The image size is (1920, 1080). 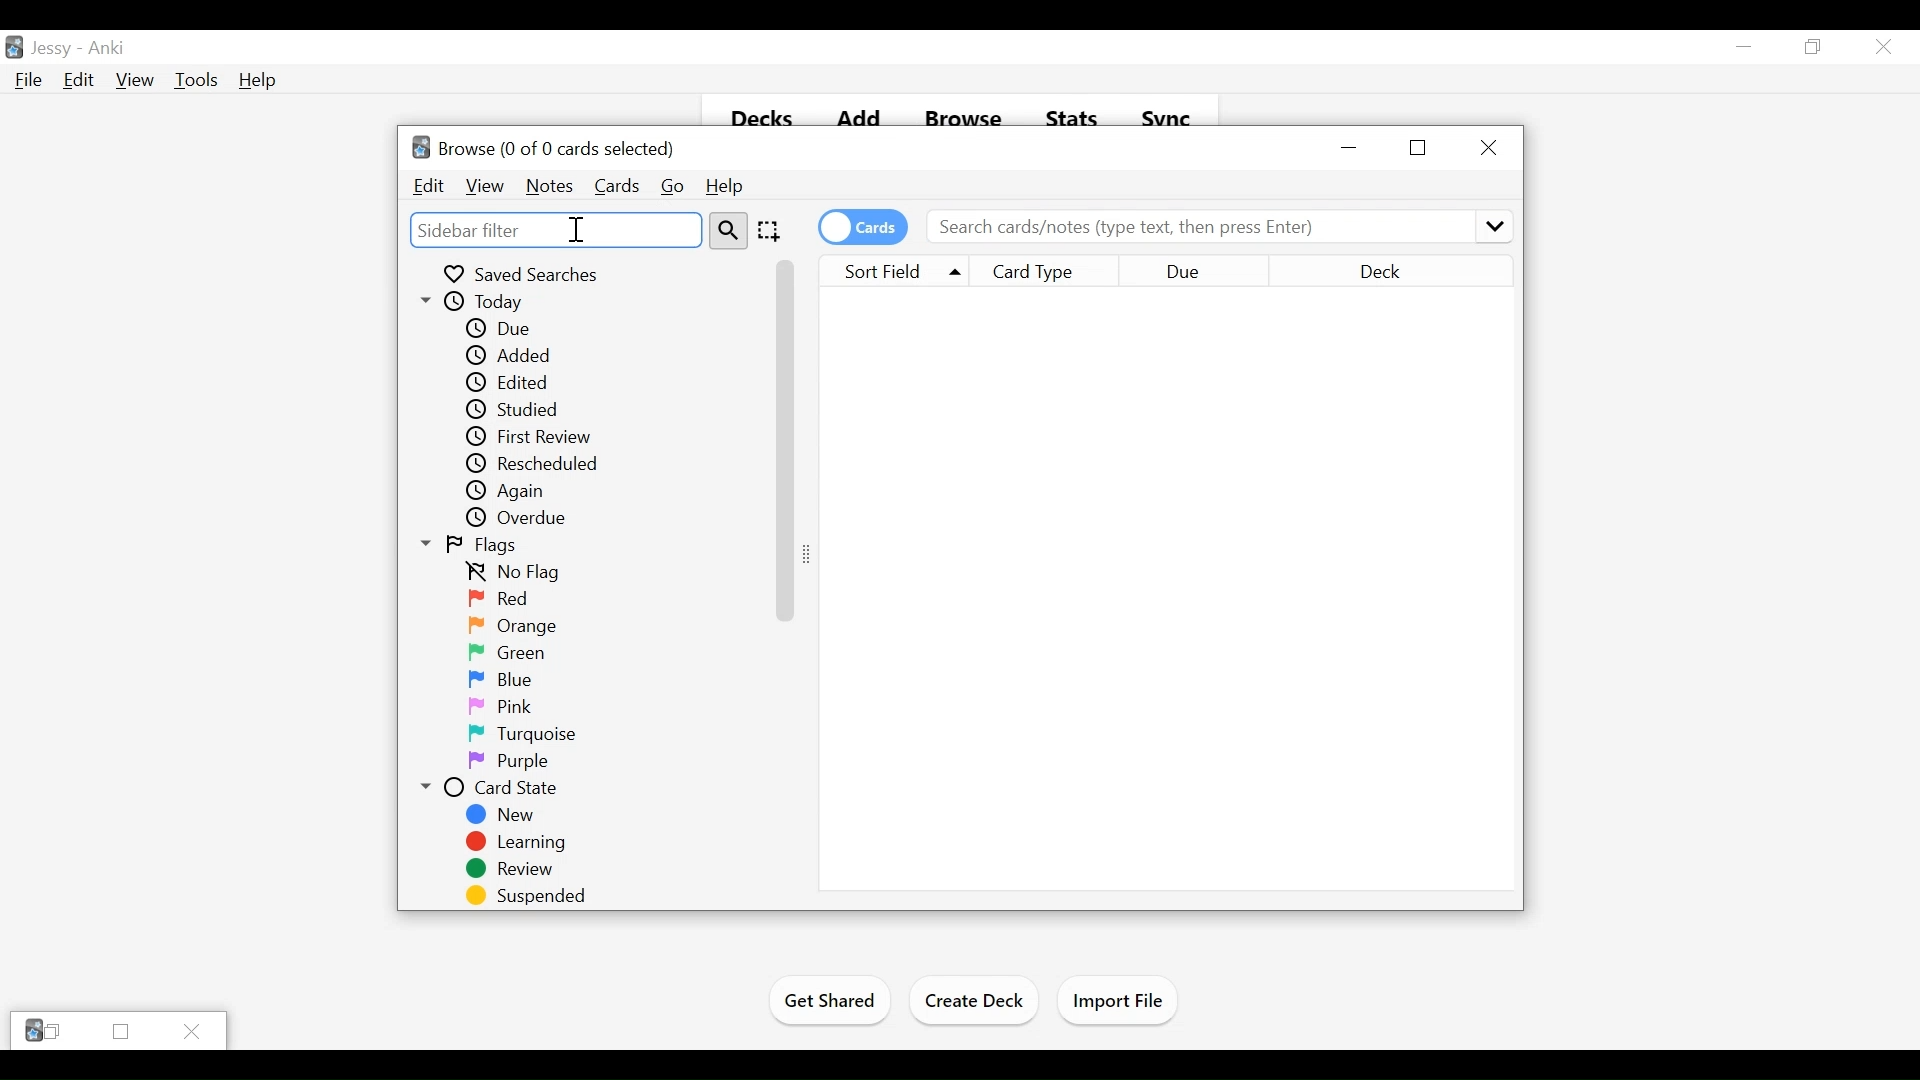 What do you see at coordinates (509, 869) in the screenshot?
I see `Review` at bounding box center [509, 869].